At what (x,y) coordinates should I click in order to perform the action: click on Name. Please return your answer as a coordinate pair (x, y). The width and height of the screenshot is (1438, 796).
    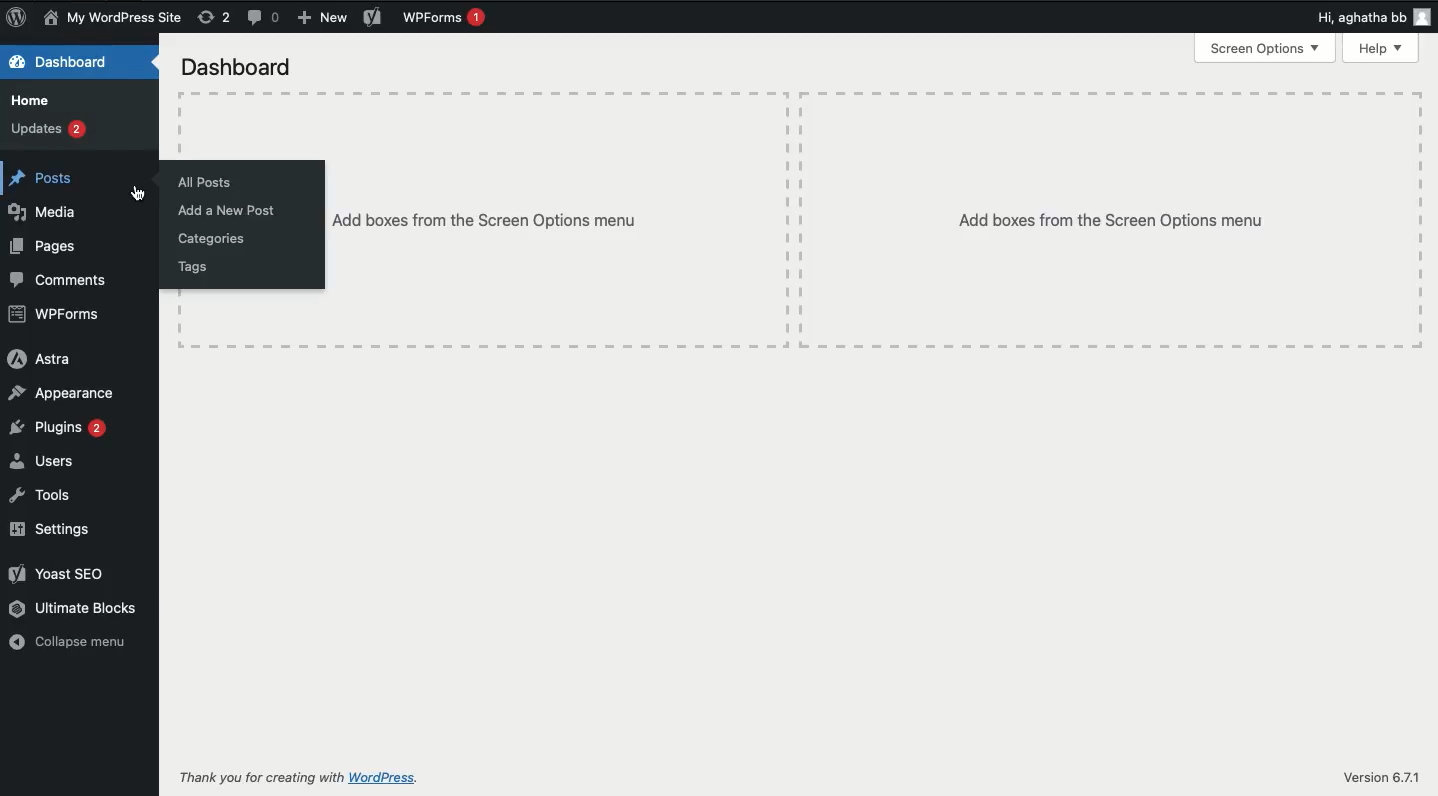
    Looking at the image, I should click on (111, 18).